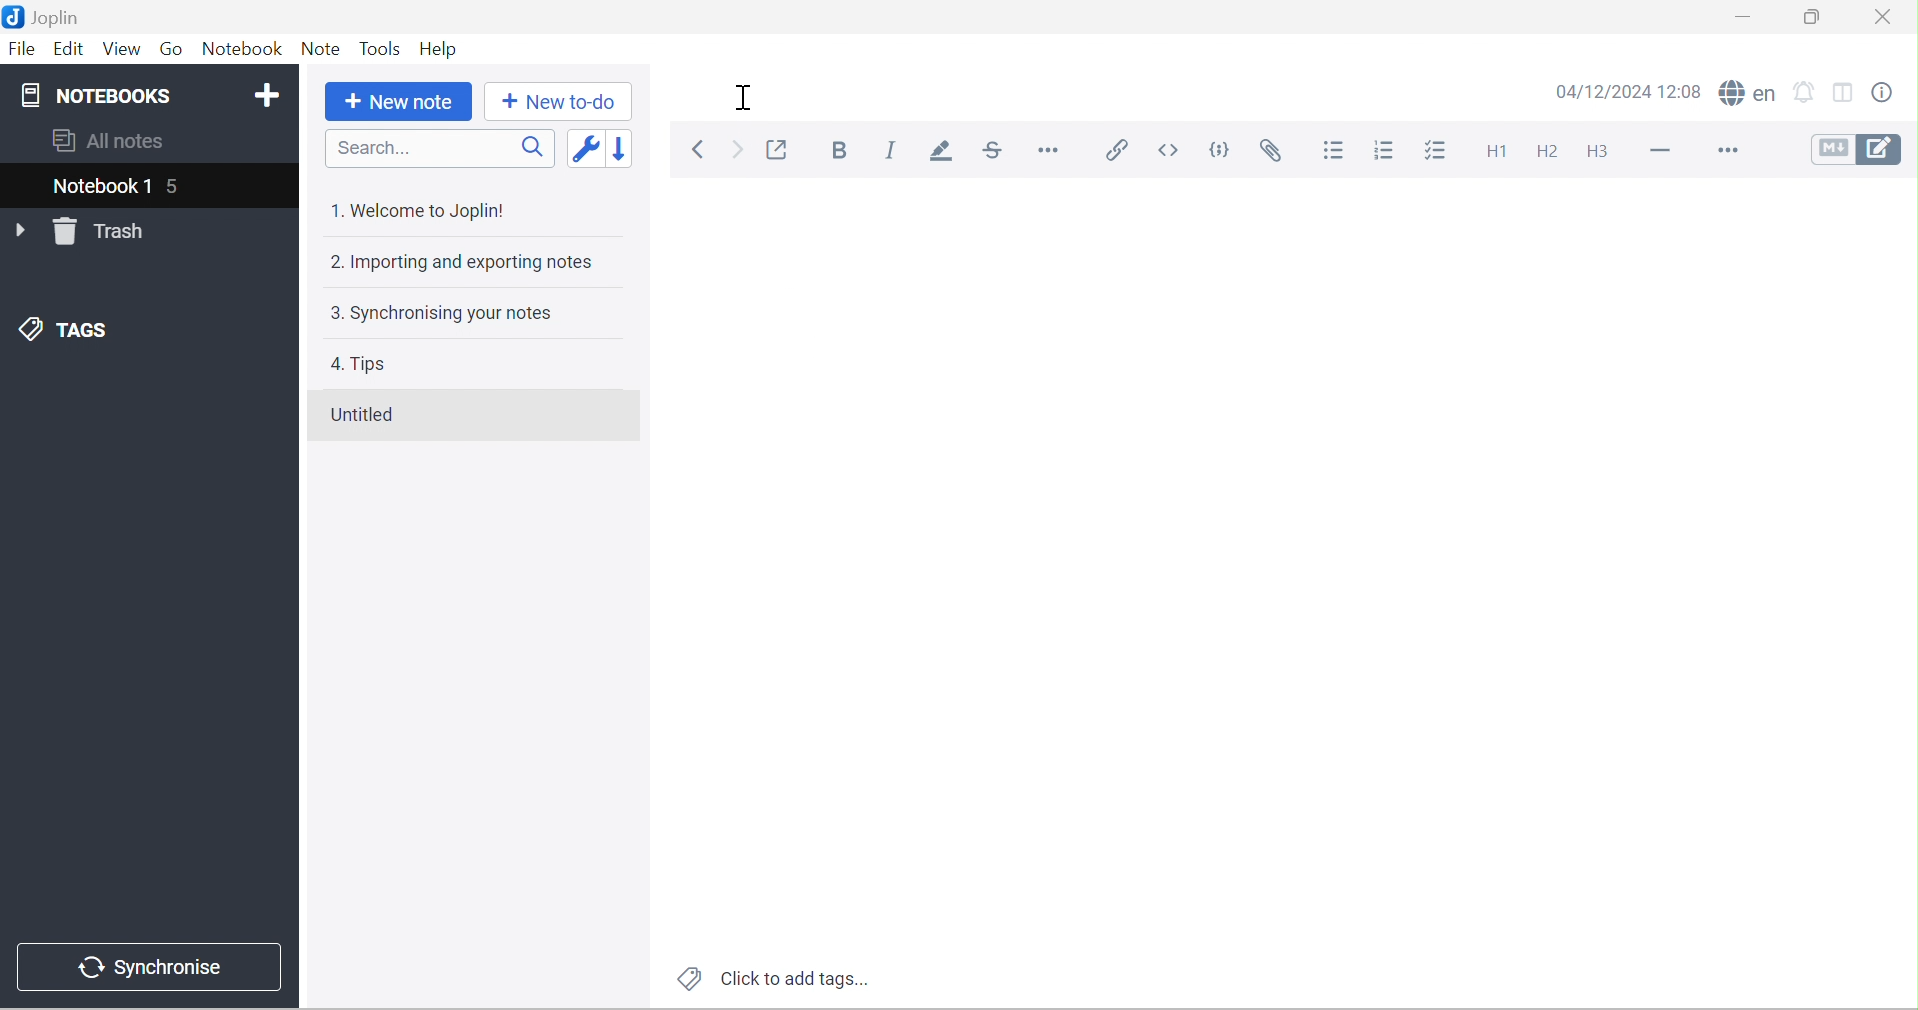 Image resolution: width=1918 pixels, height=1010 pixels. Describe the element at coordinates (1552, 151) in the screenshot. I see `Heading 2` at that location.